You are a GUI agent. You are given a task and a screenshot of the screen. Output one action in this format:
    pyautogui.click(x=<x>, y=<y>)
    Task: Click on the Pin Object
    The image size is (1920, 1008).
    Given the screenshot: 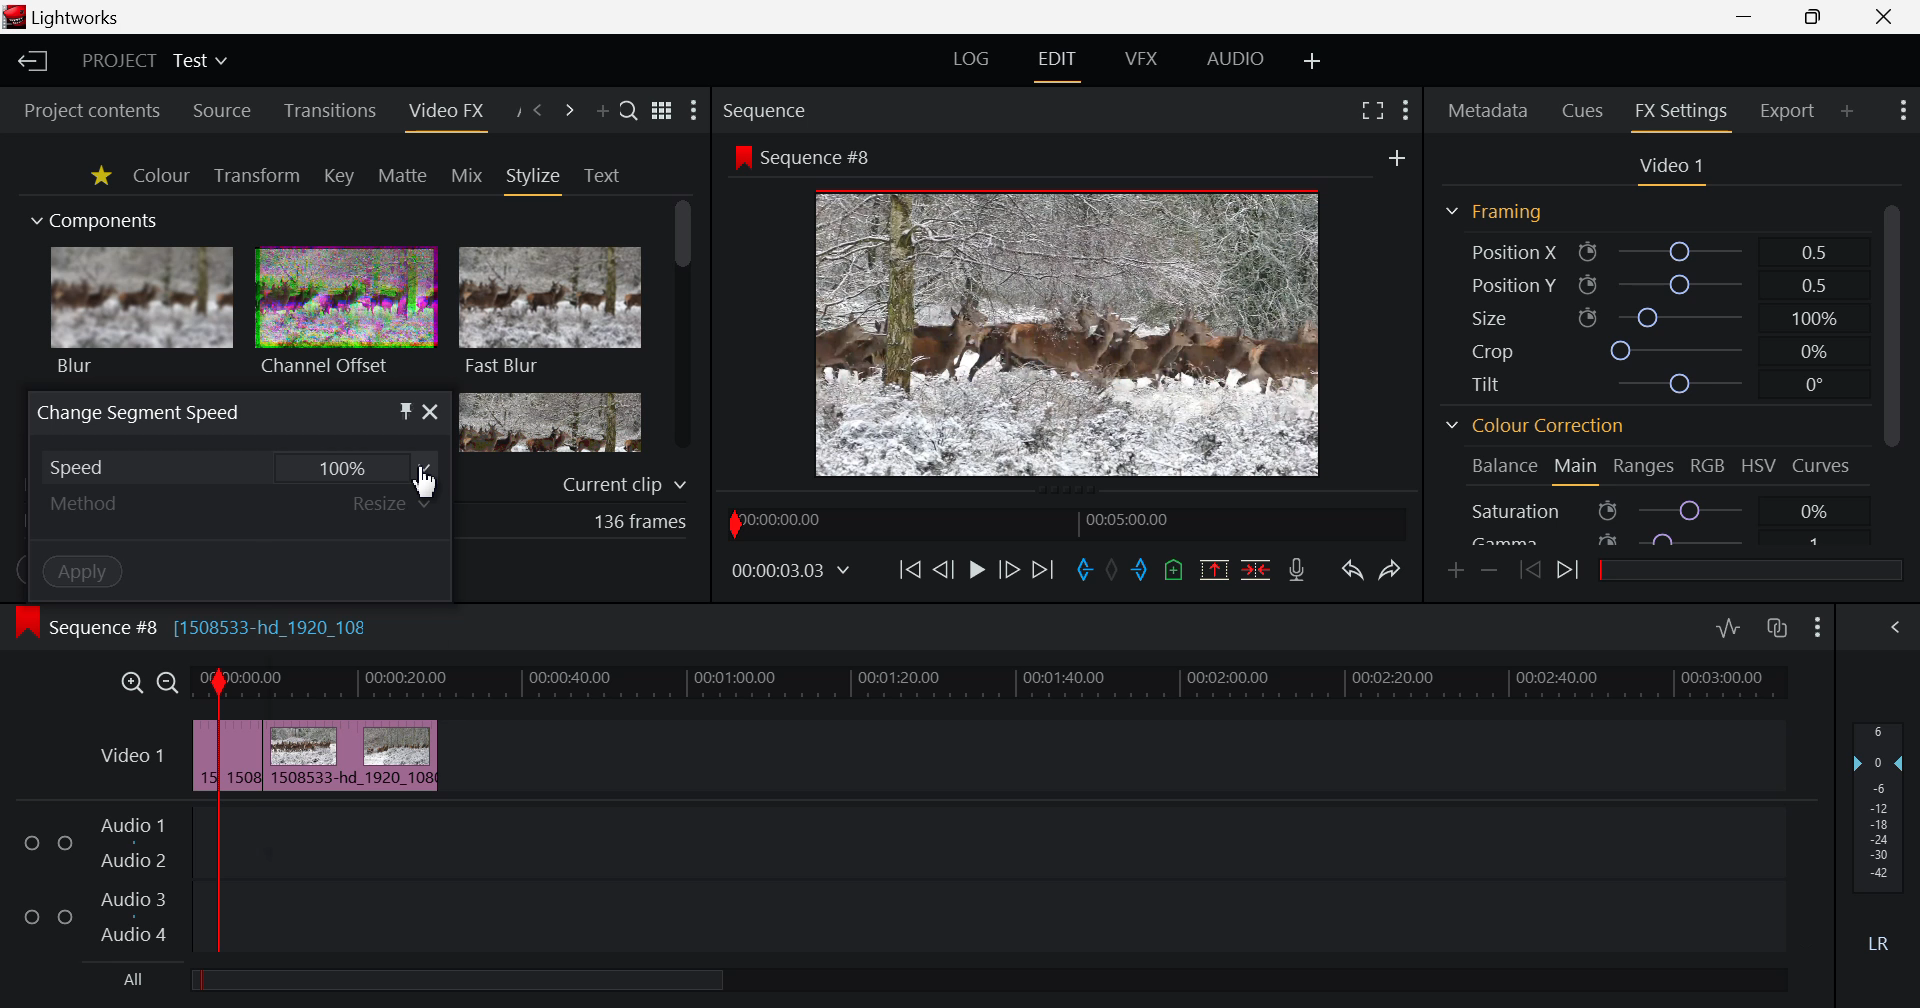 What is the action you would take?
    pyautogui.click(x=406, y=411)
    